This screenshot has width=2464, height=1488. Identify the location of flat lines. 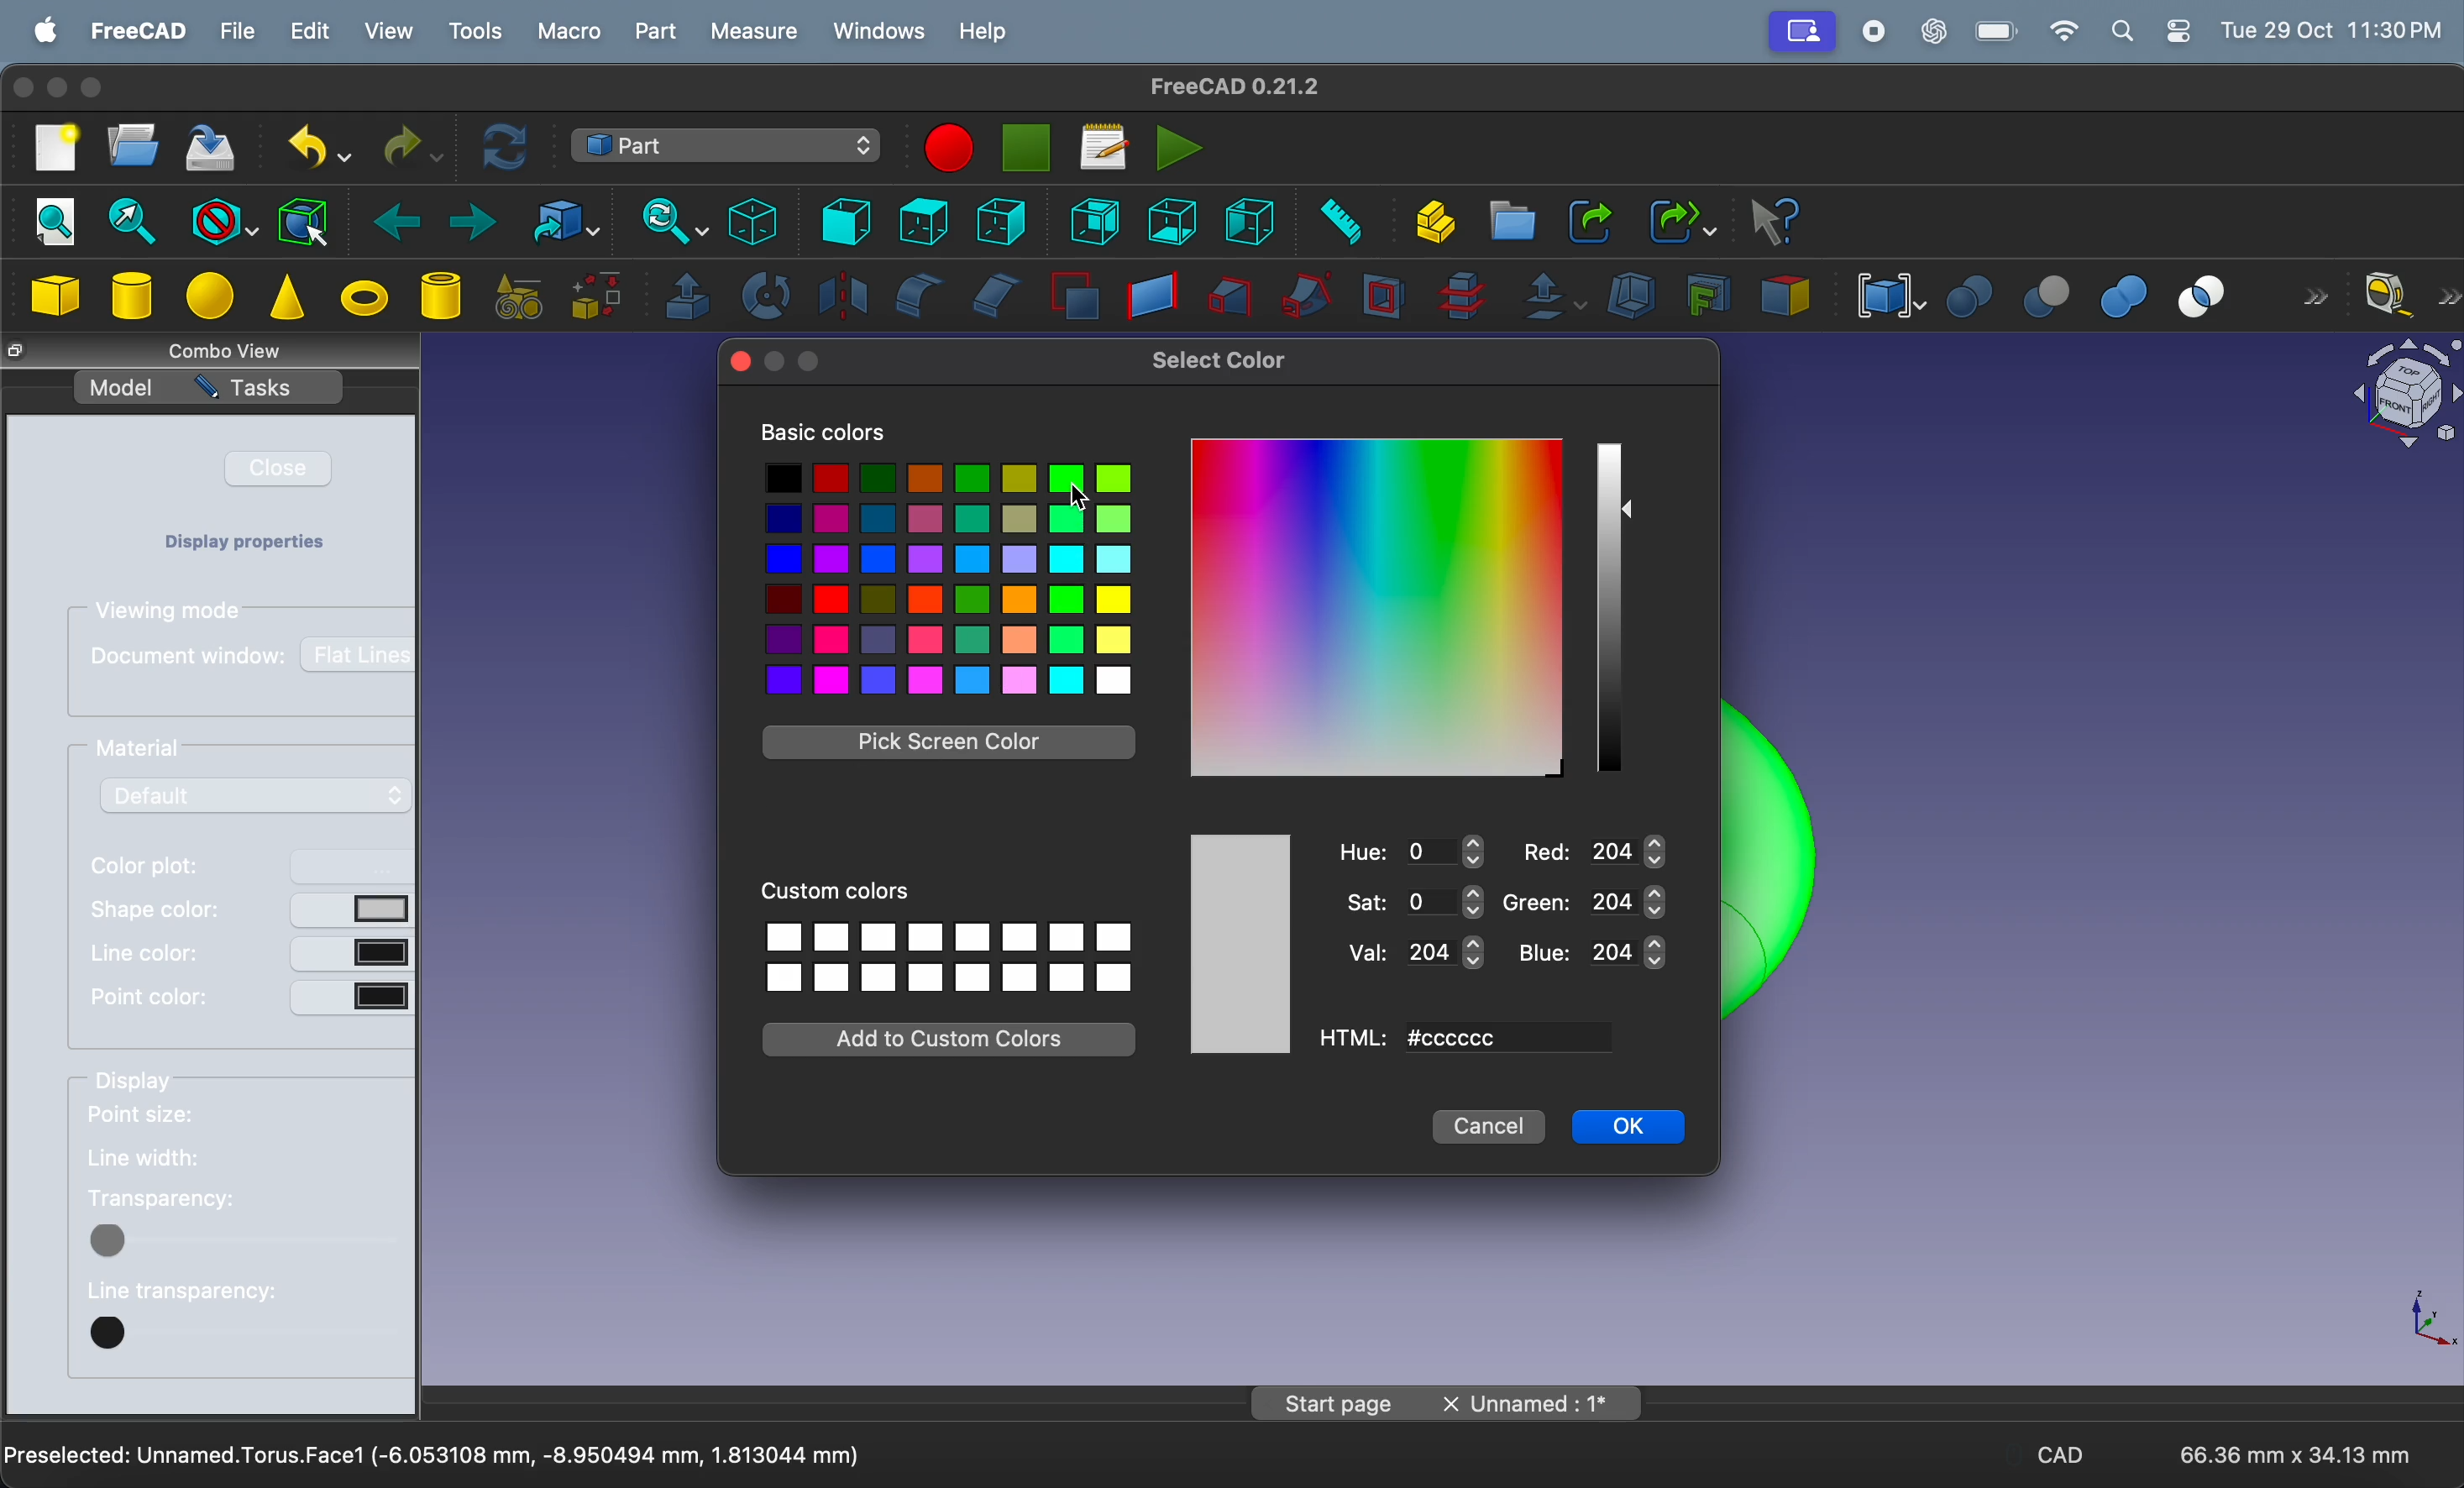
(356, 656).